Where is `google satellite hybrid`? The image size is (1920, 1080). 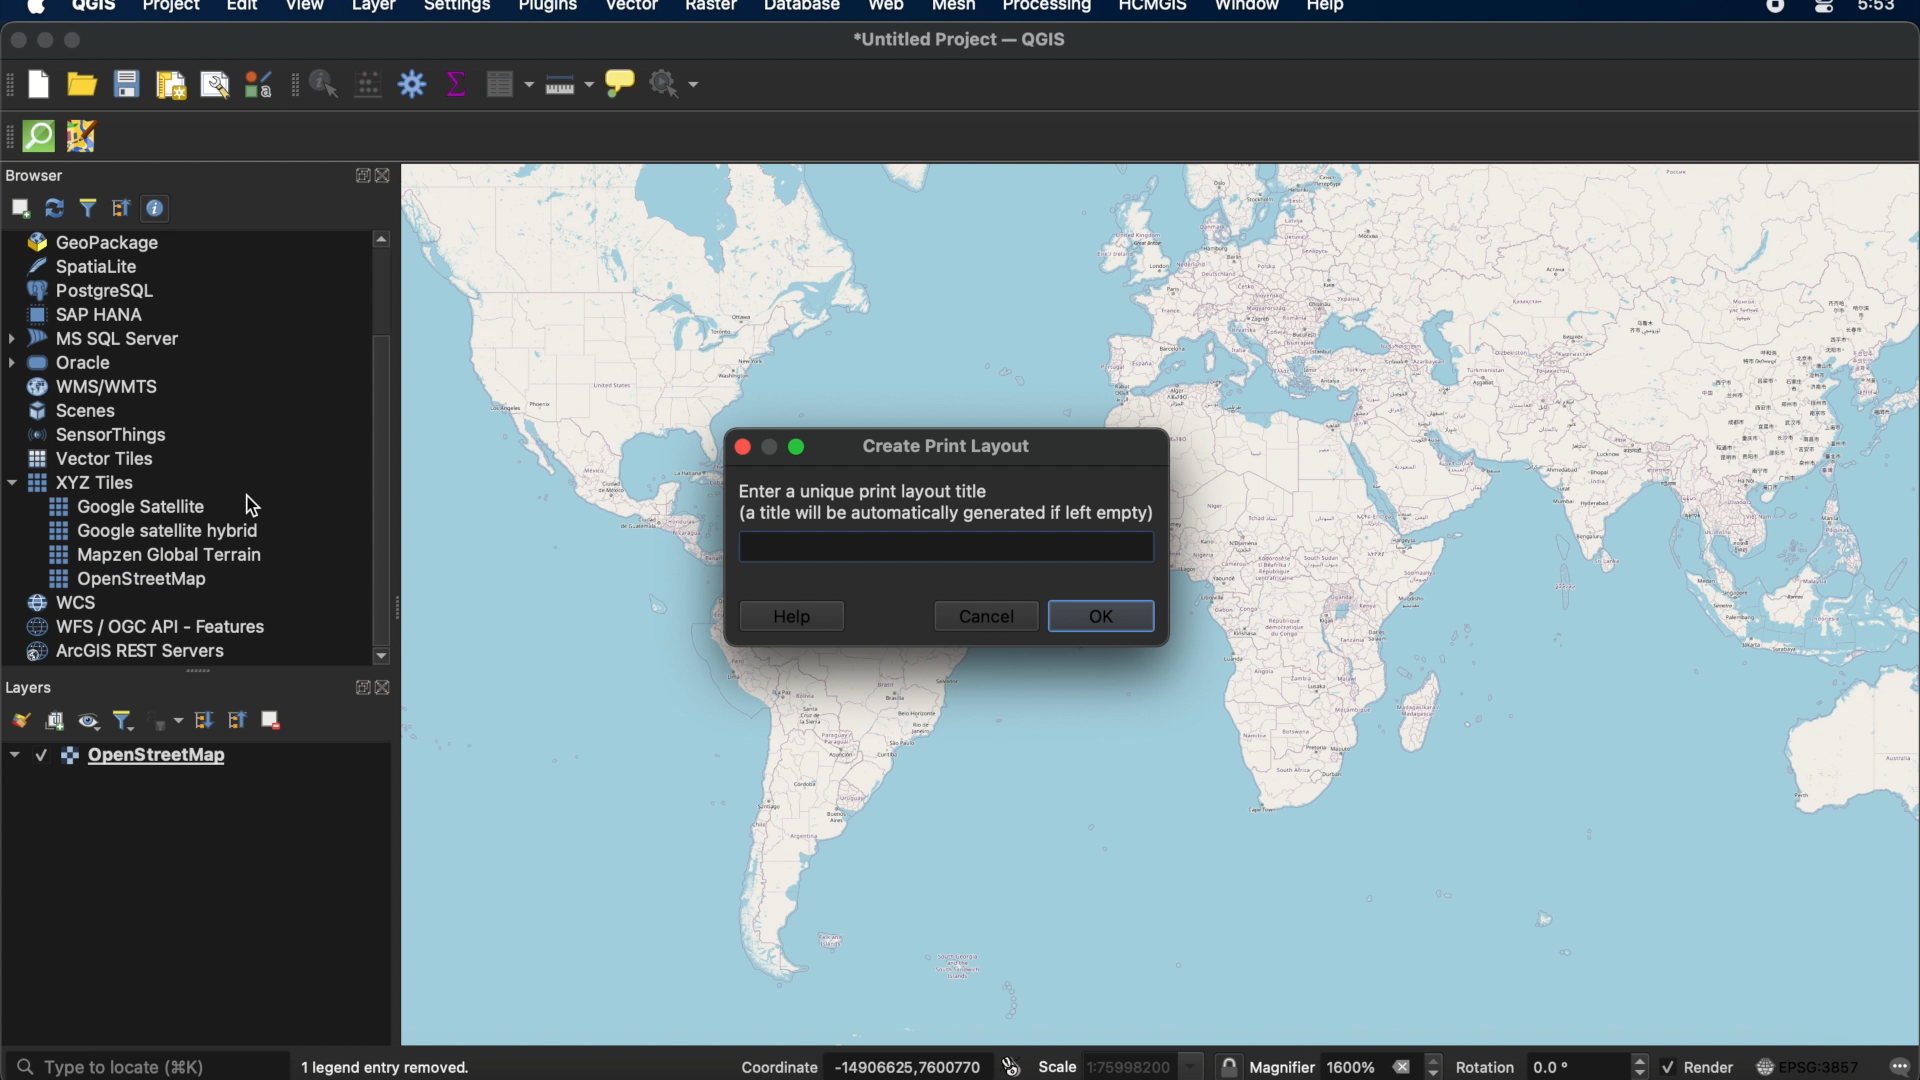
google satellite hybrid is located at coordinates (155, 530).